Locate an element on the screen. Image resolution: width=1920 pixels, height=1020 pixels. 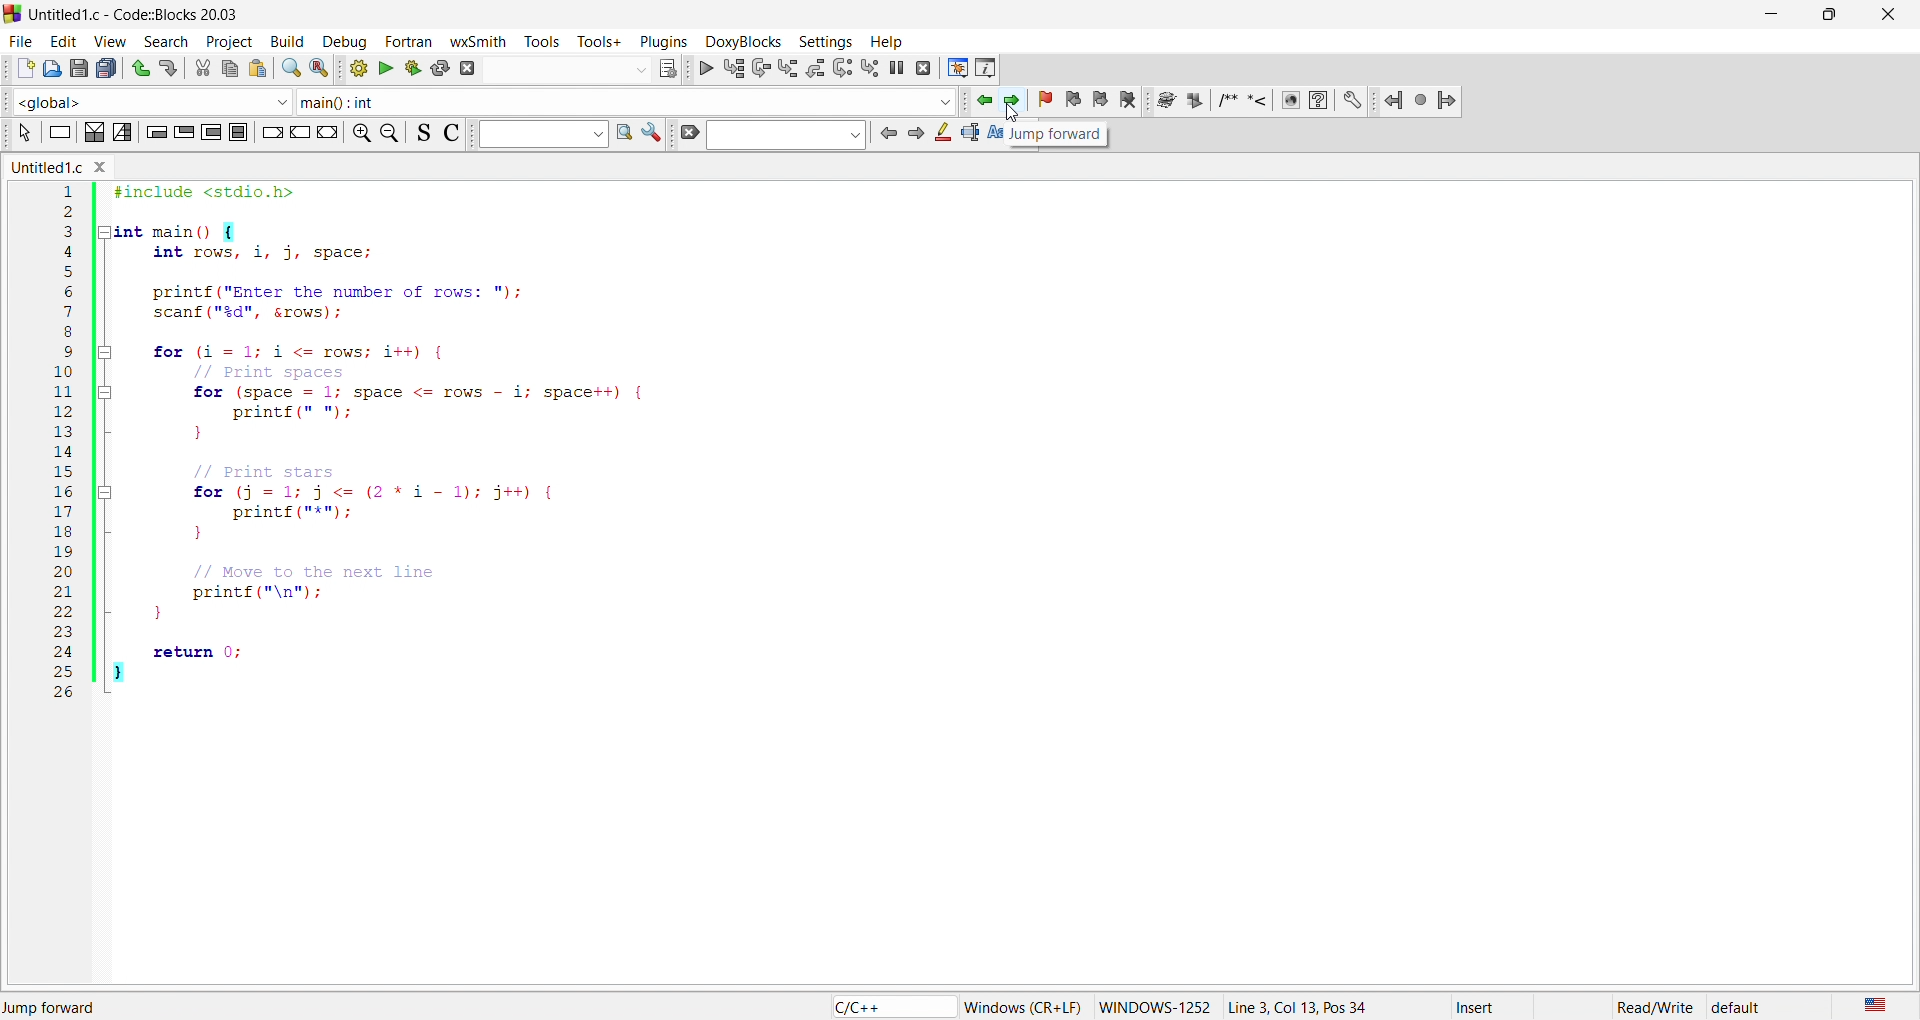
icon is located at coordinates (419, 134).